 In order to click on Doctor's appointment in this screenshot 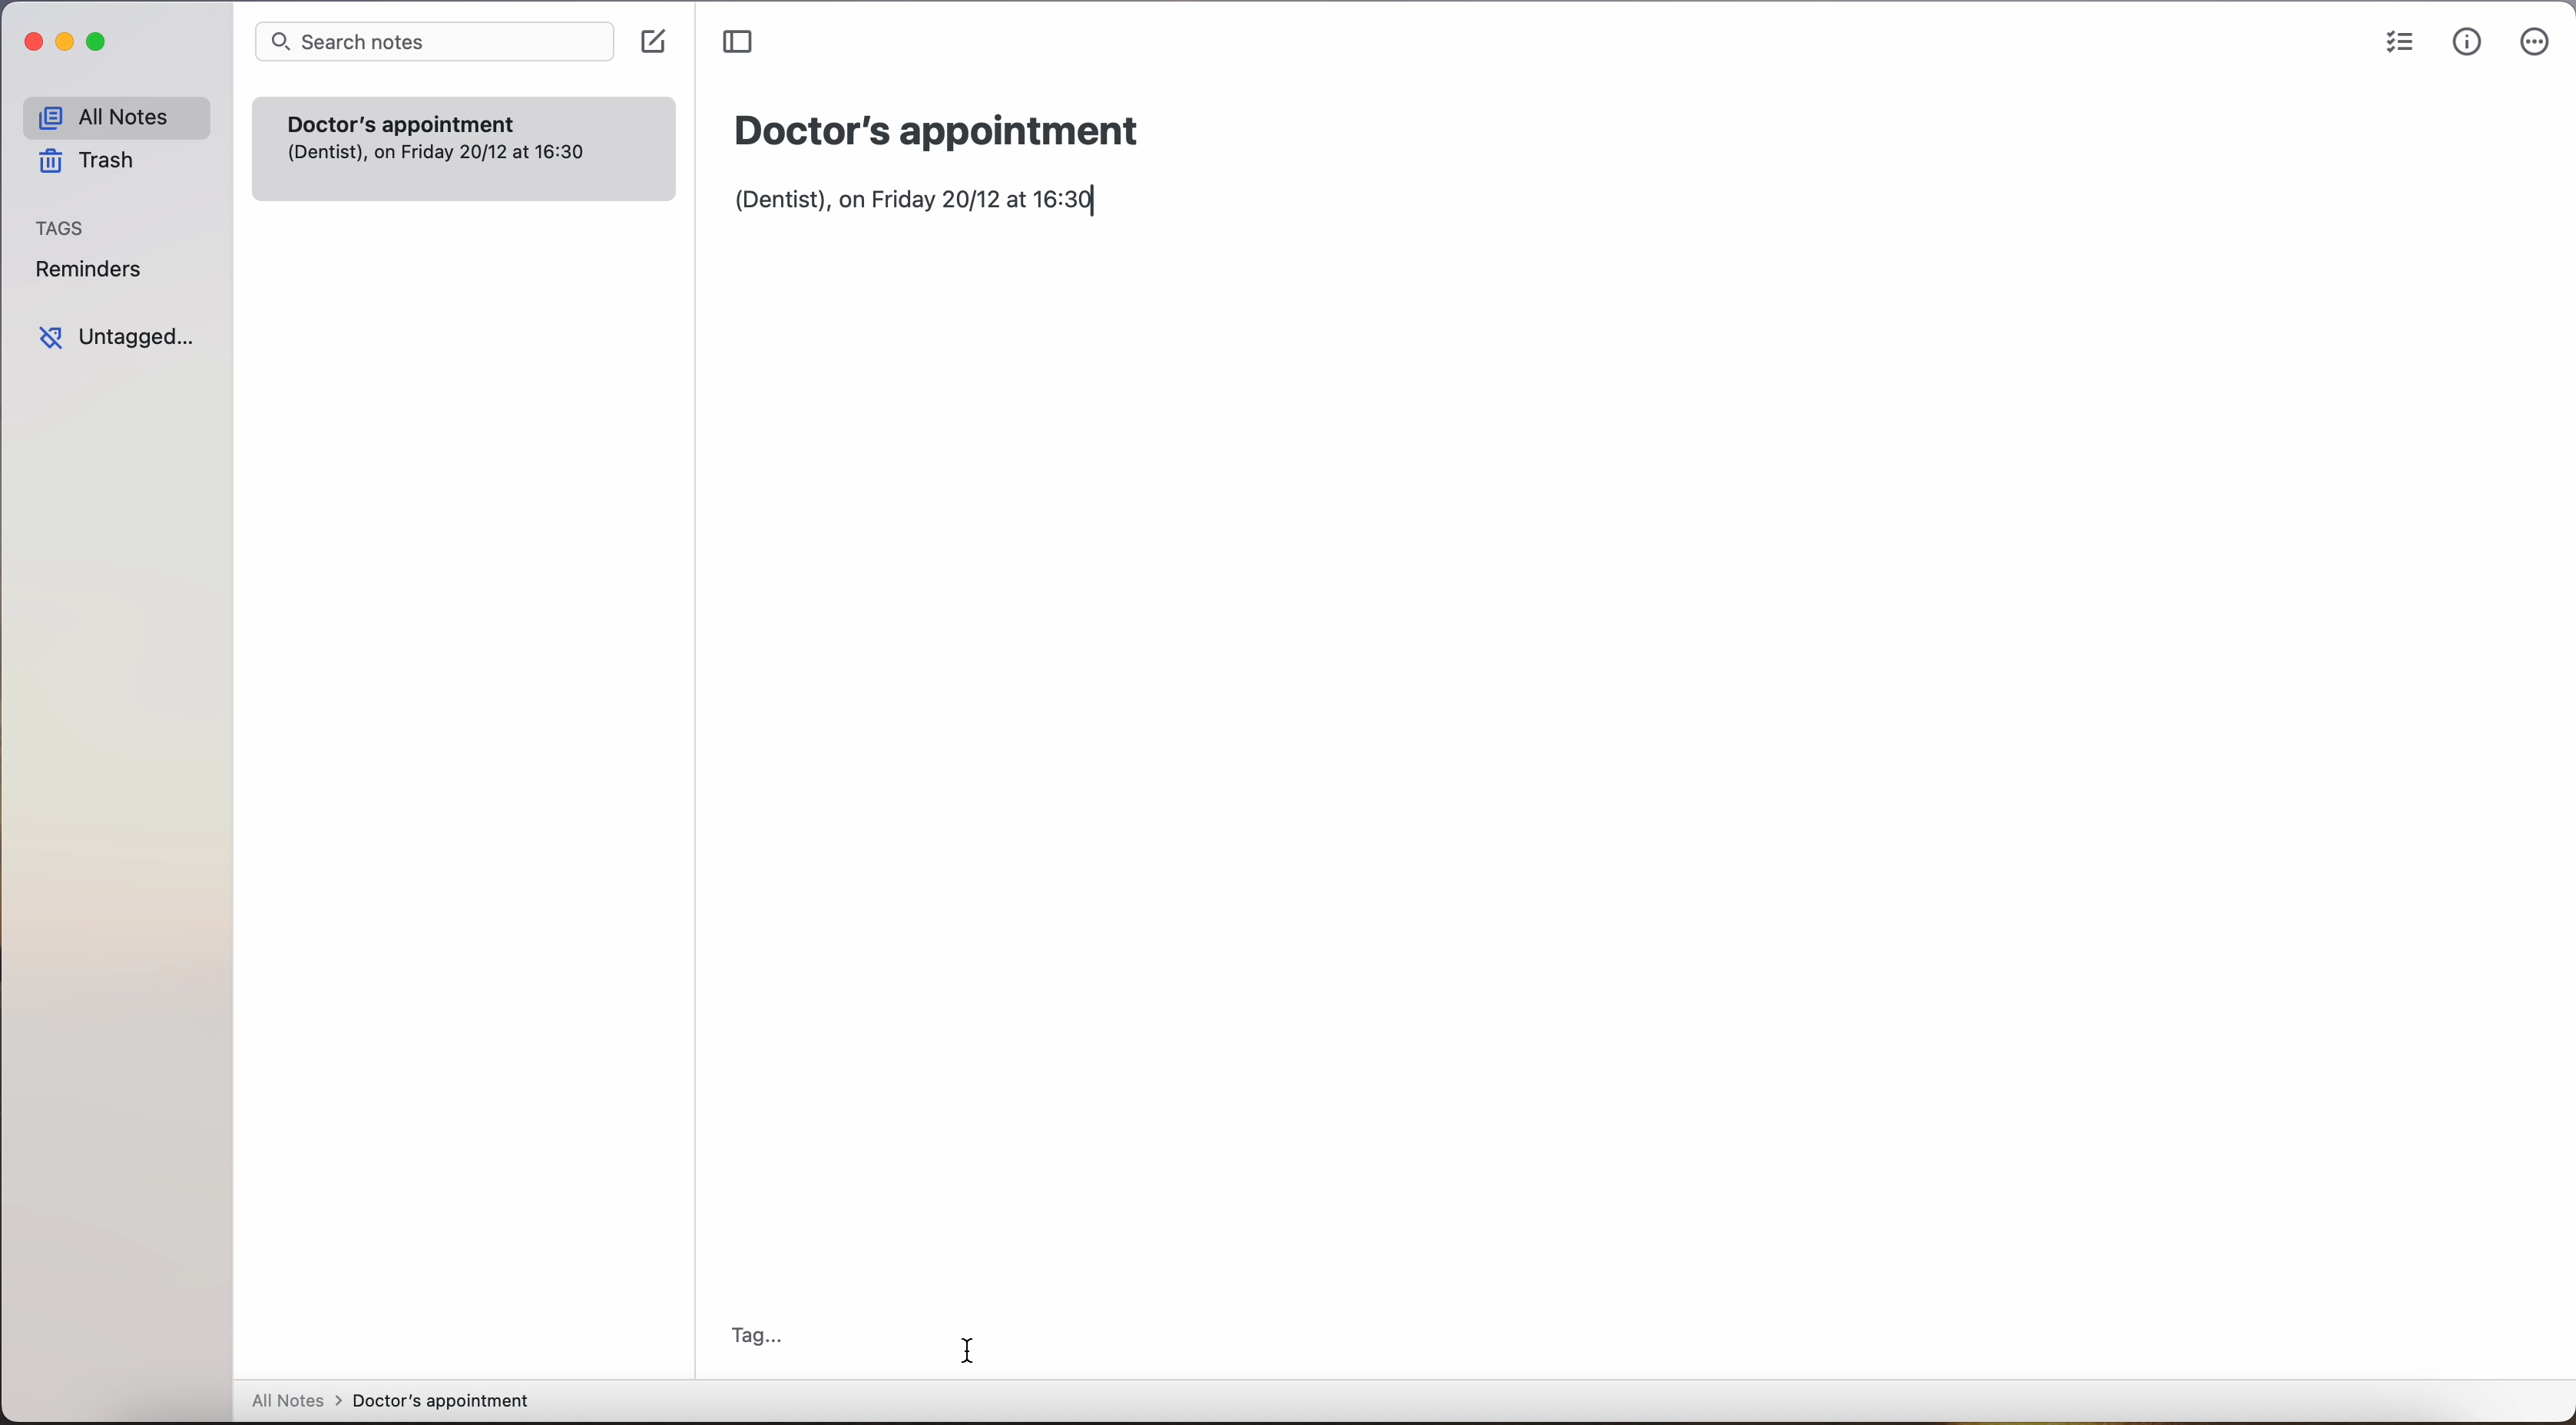, I will do `click(938, 131)`.